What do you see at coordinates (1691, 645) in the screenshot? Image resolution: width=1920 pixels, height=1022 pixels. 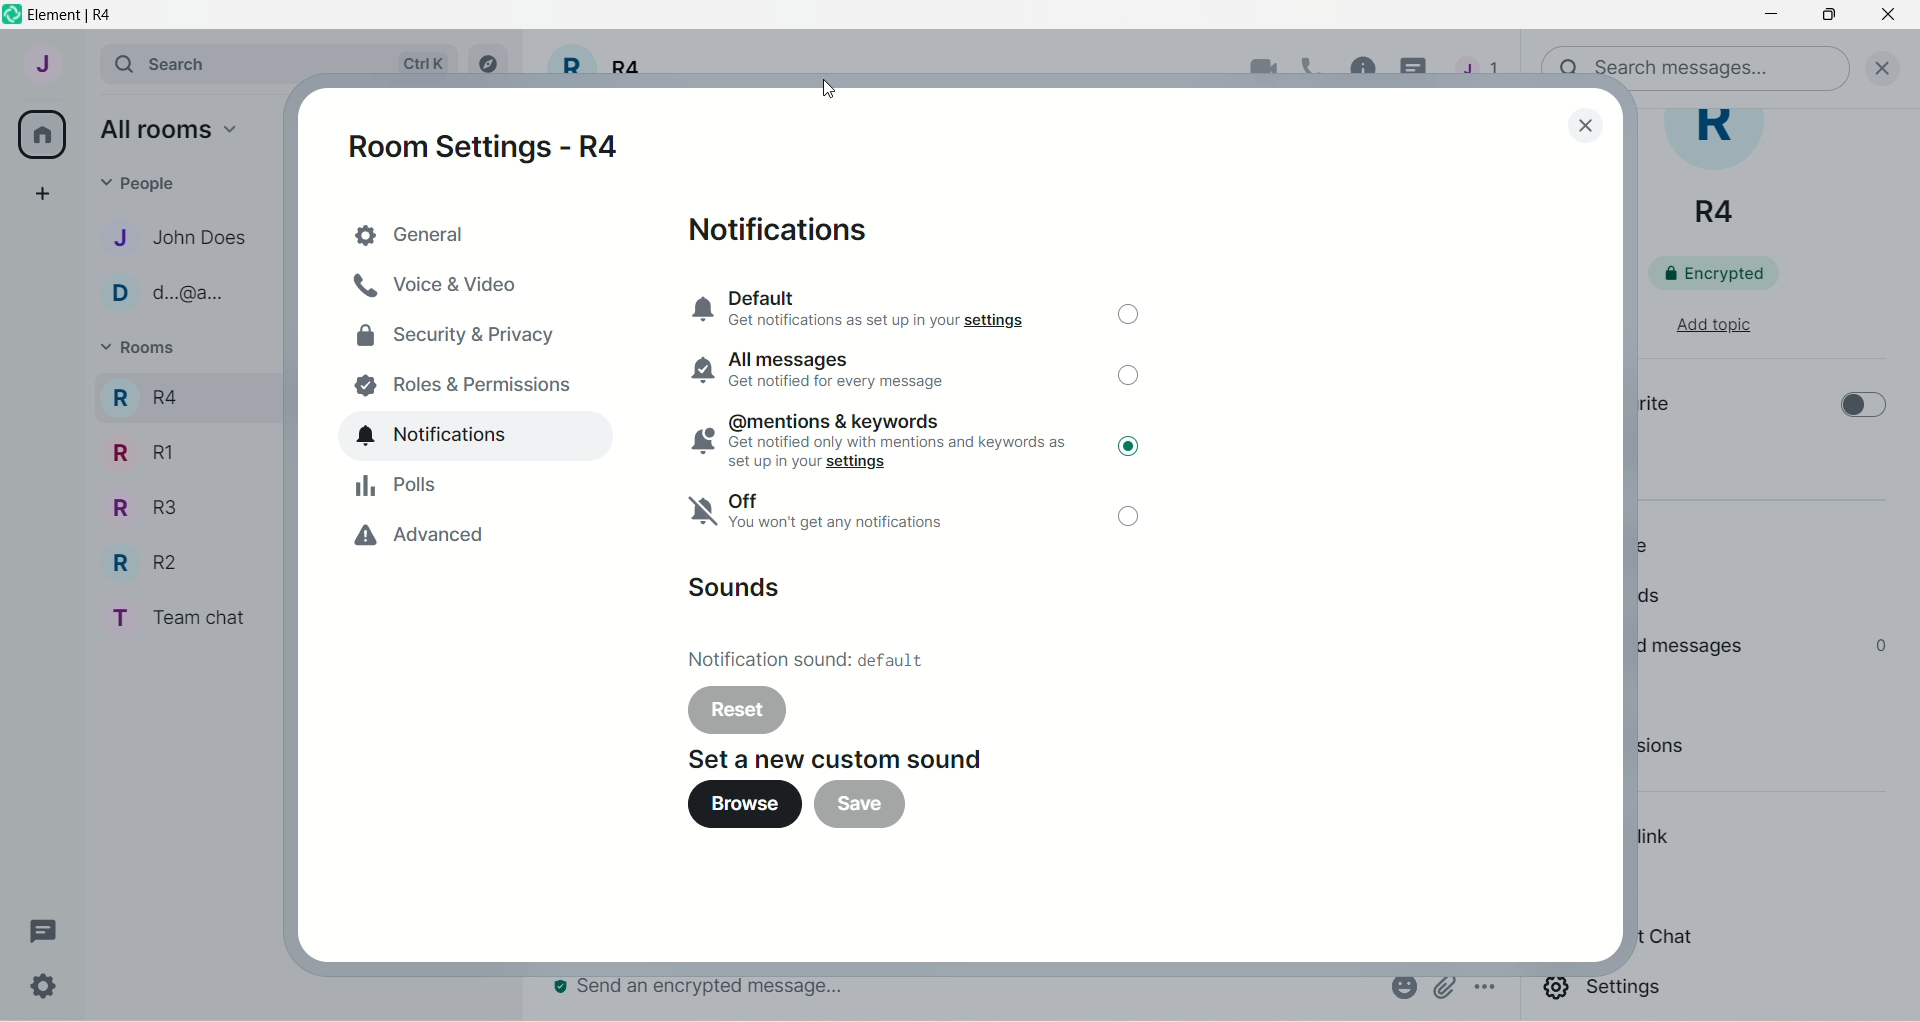 I see `pinned messages` at bounding box center [1691, 645].